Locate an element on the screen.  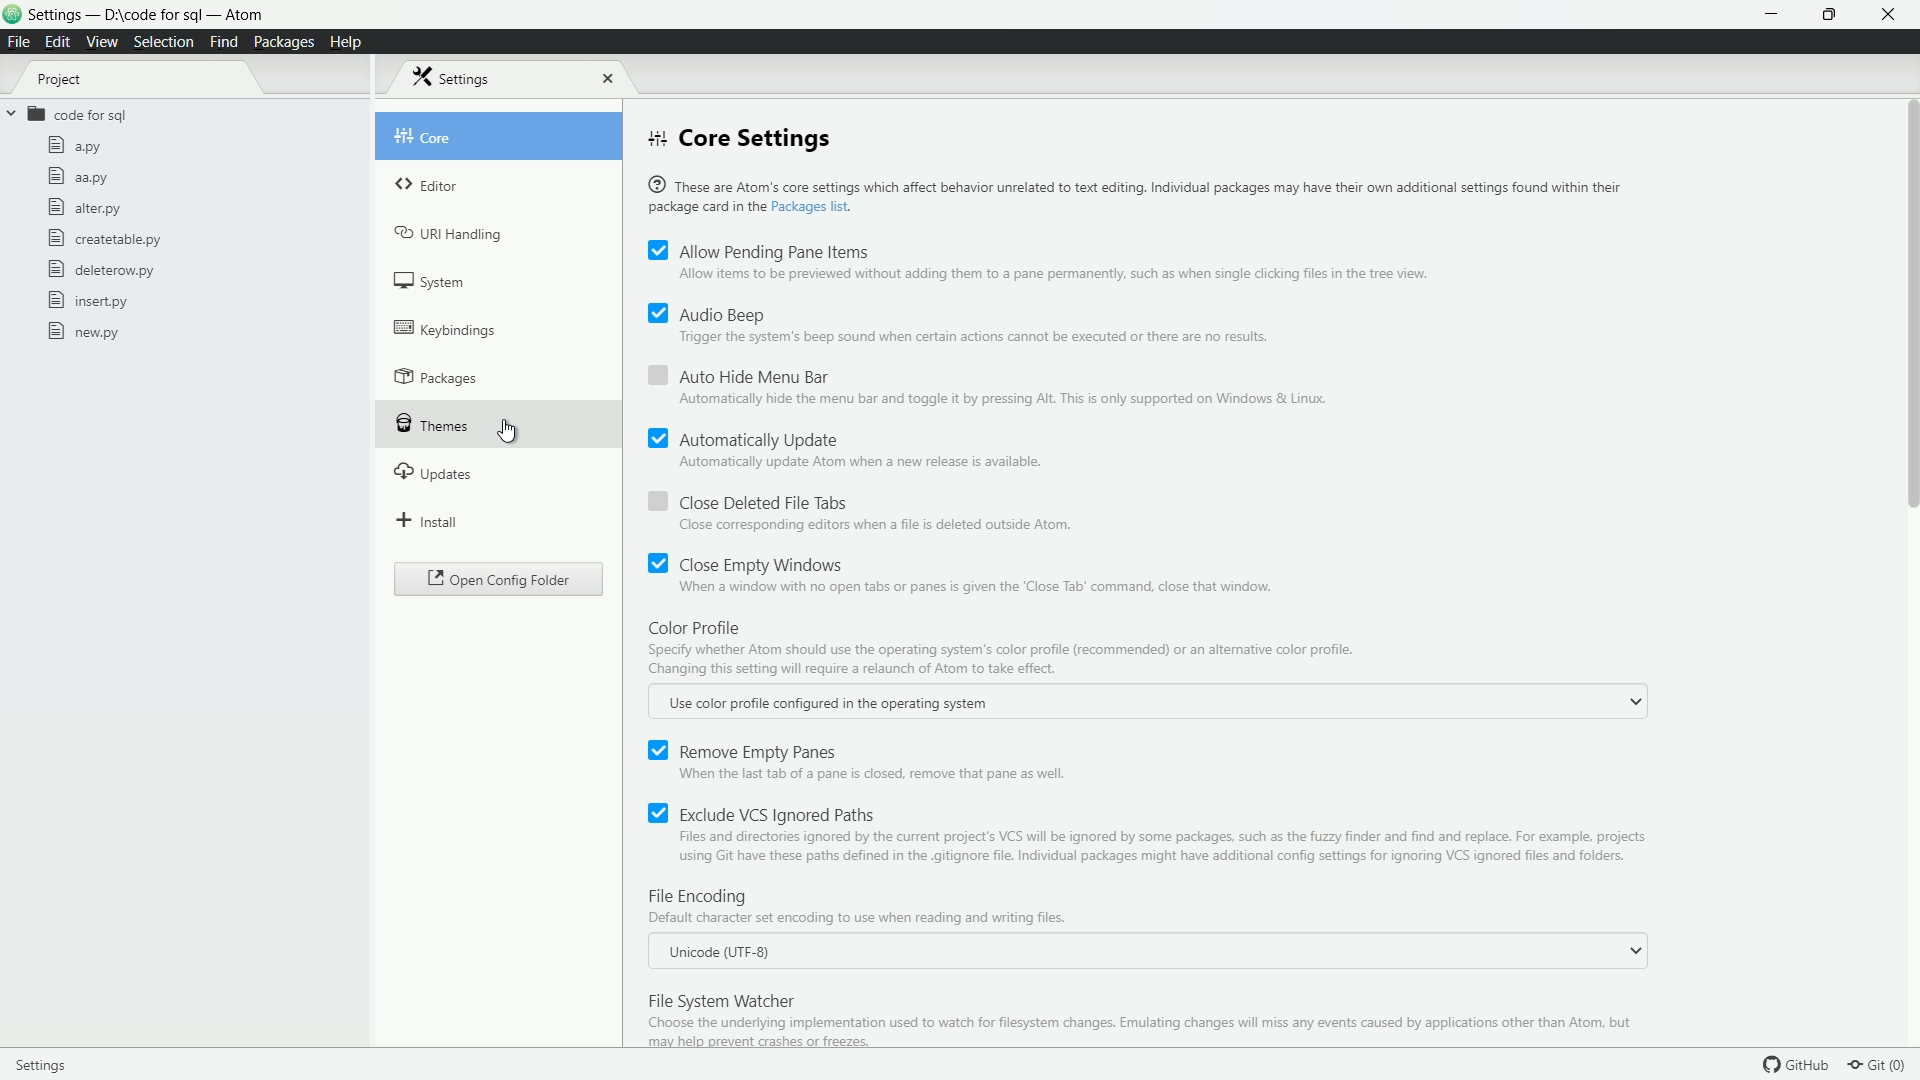
packages menu is located at coordinates (286, 43).